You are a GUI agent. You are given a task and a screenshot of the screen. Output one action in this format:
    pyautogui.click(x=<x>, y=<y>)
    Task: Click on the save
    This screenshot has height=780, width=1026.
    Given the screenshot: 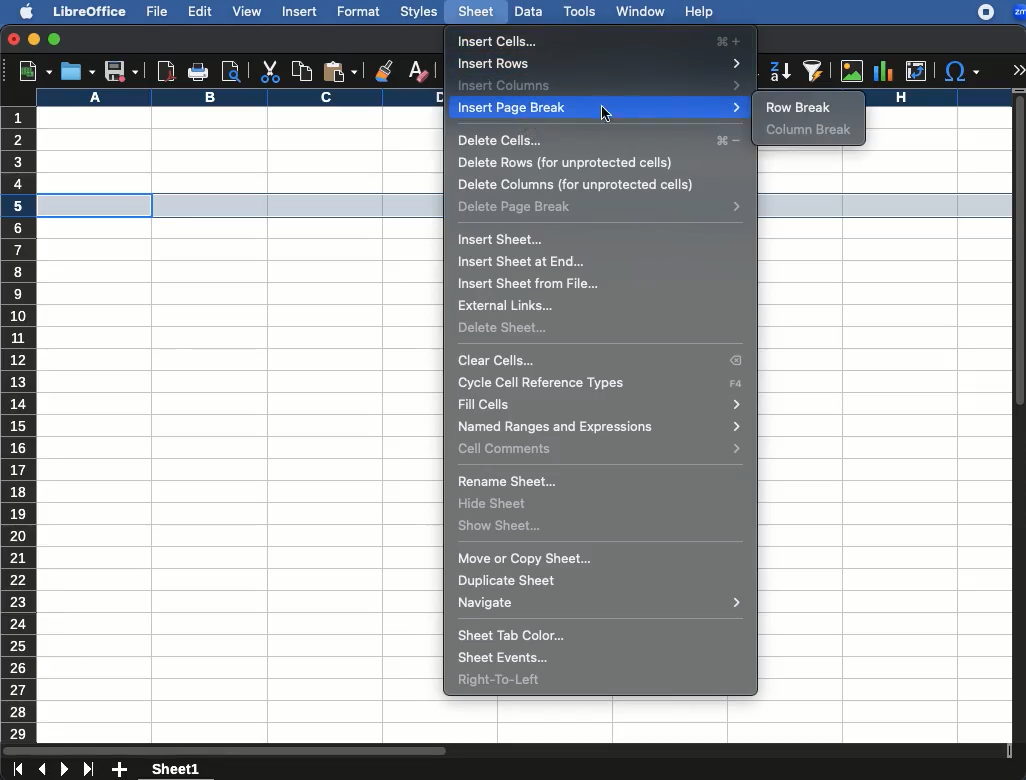 What is the action you would take?
    pyautogui.click(x=122, y=72)
    